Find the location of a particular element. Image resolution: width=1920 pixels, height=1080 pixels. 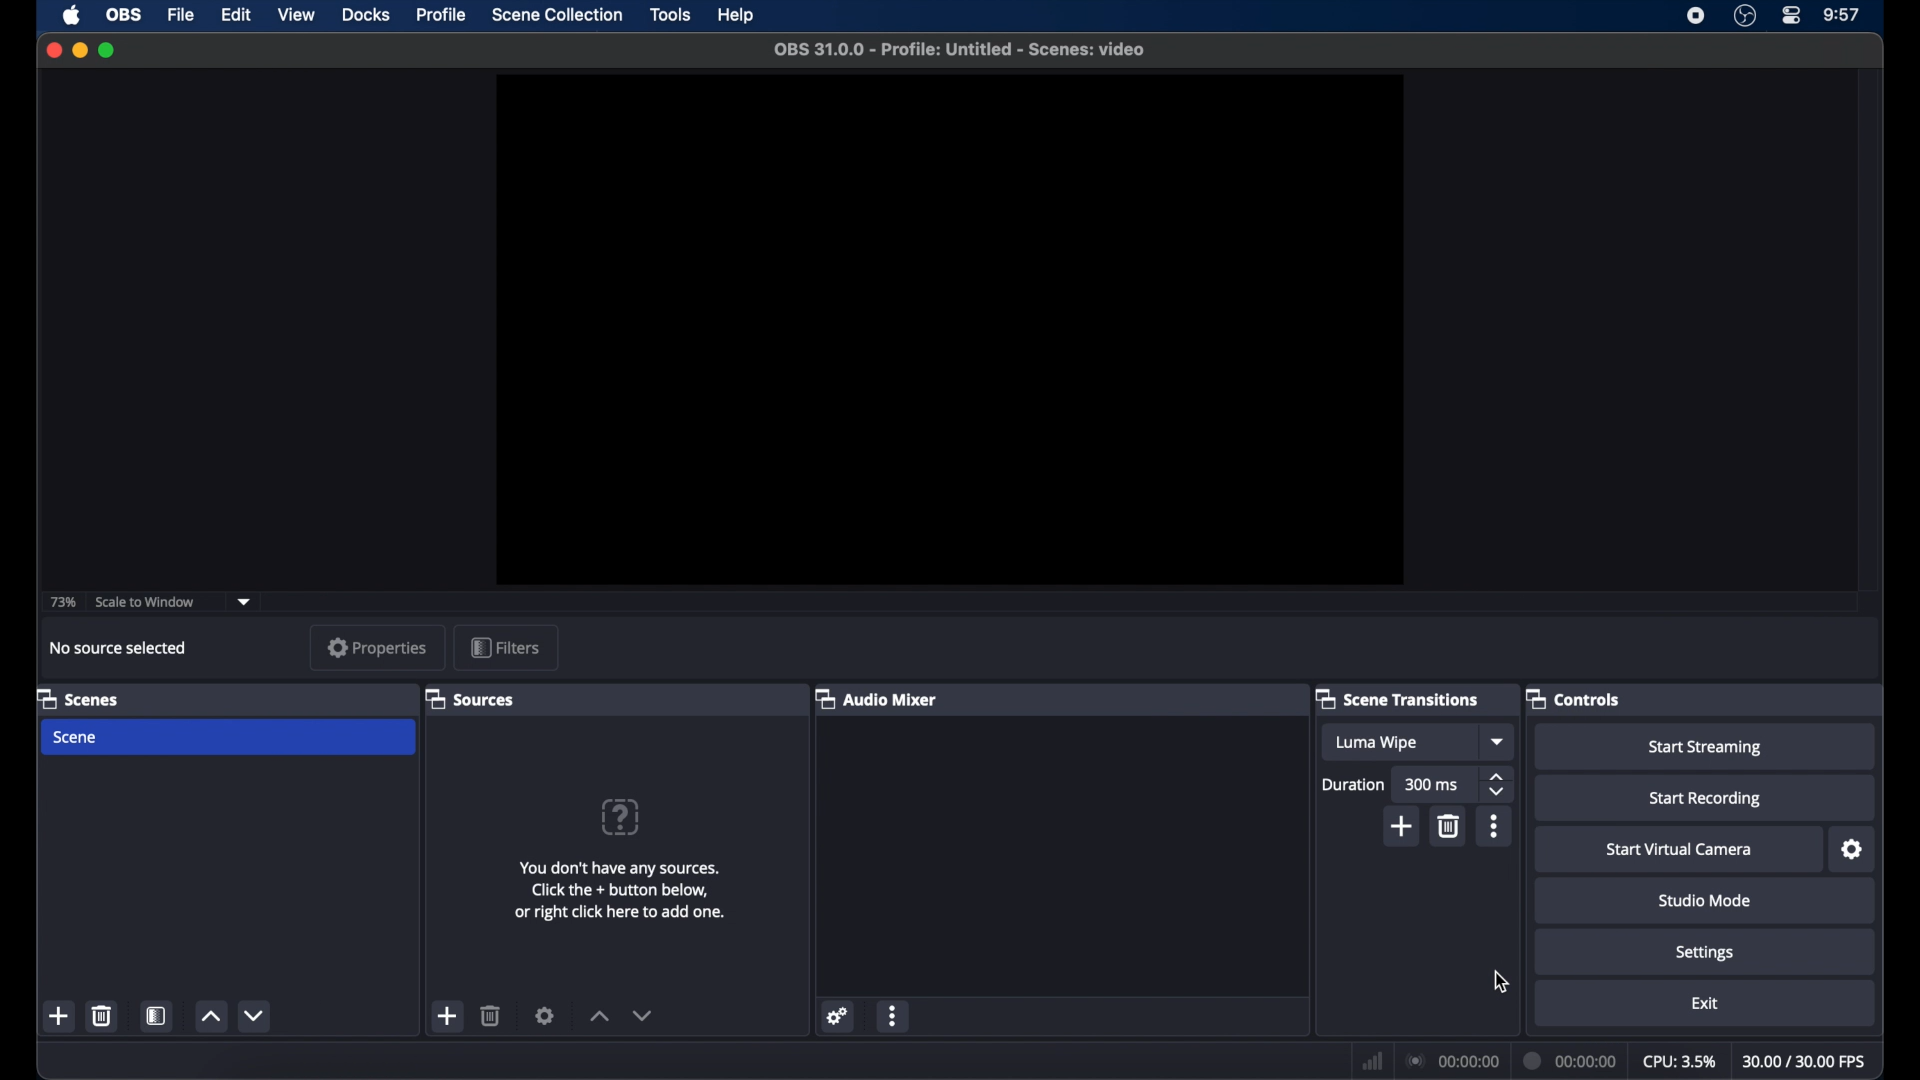

screen recorder icon is located at coordinates (1697, 16).